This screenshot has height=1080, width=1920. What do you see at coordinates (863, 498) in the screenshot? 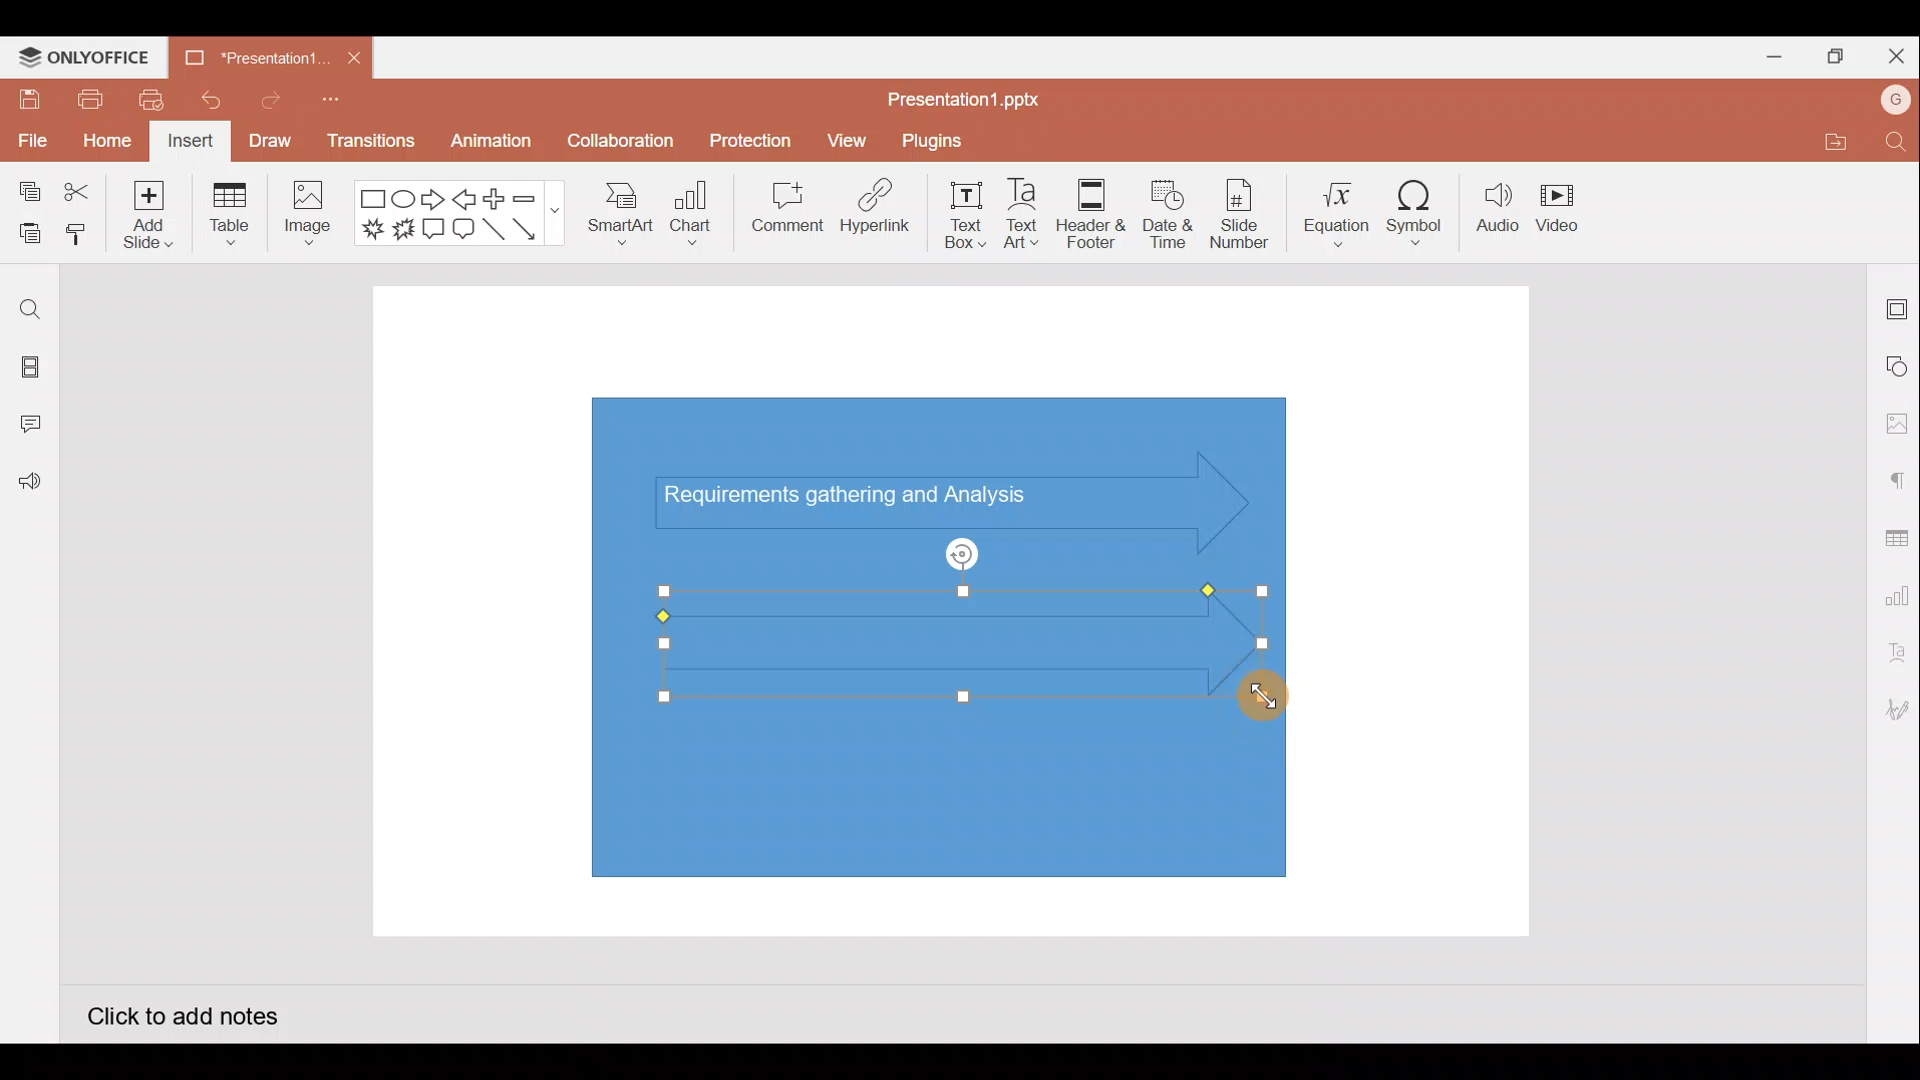
I see `Text (Requirements gathering and Analysis) in arrow shape` at bounding box center [863, 498].